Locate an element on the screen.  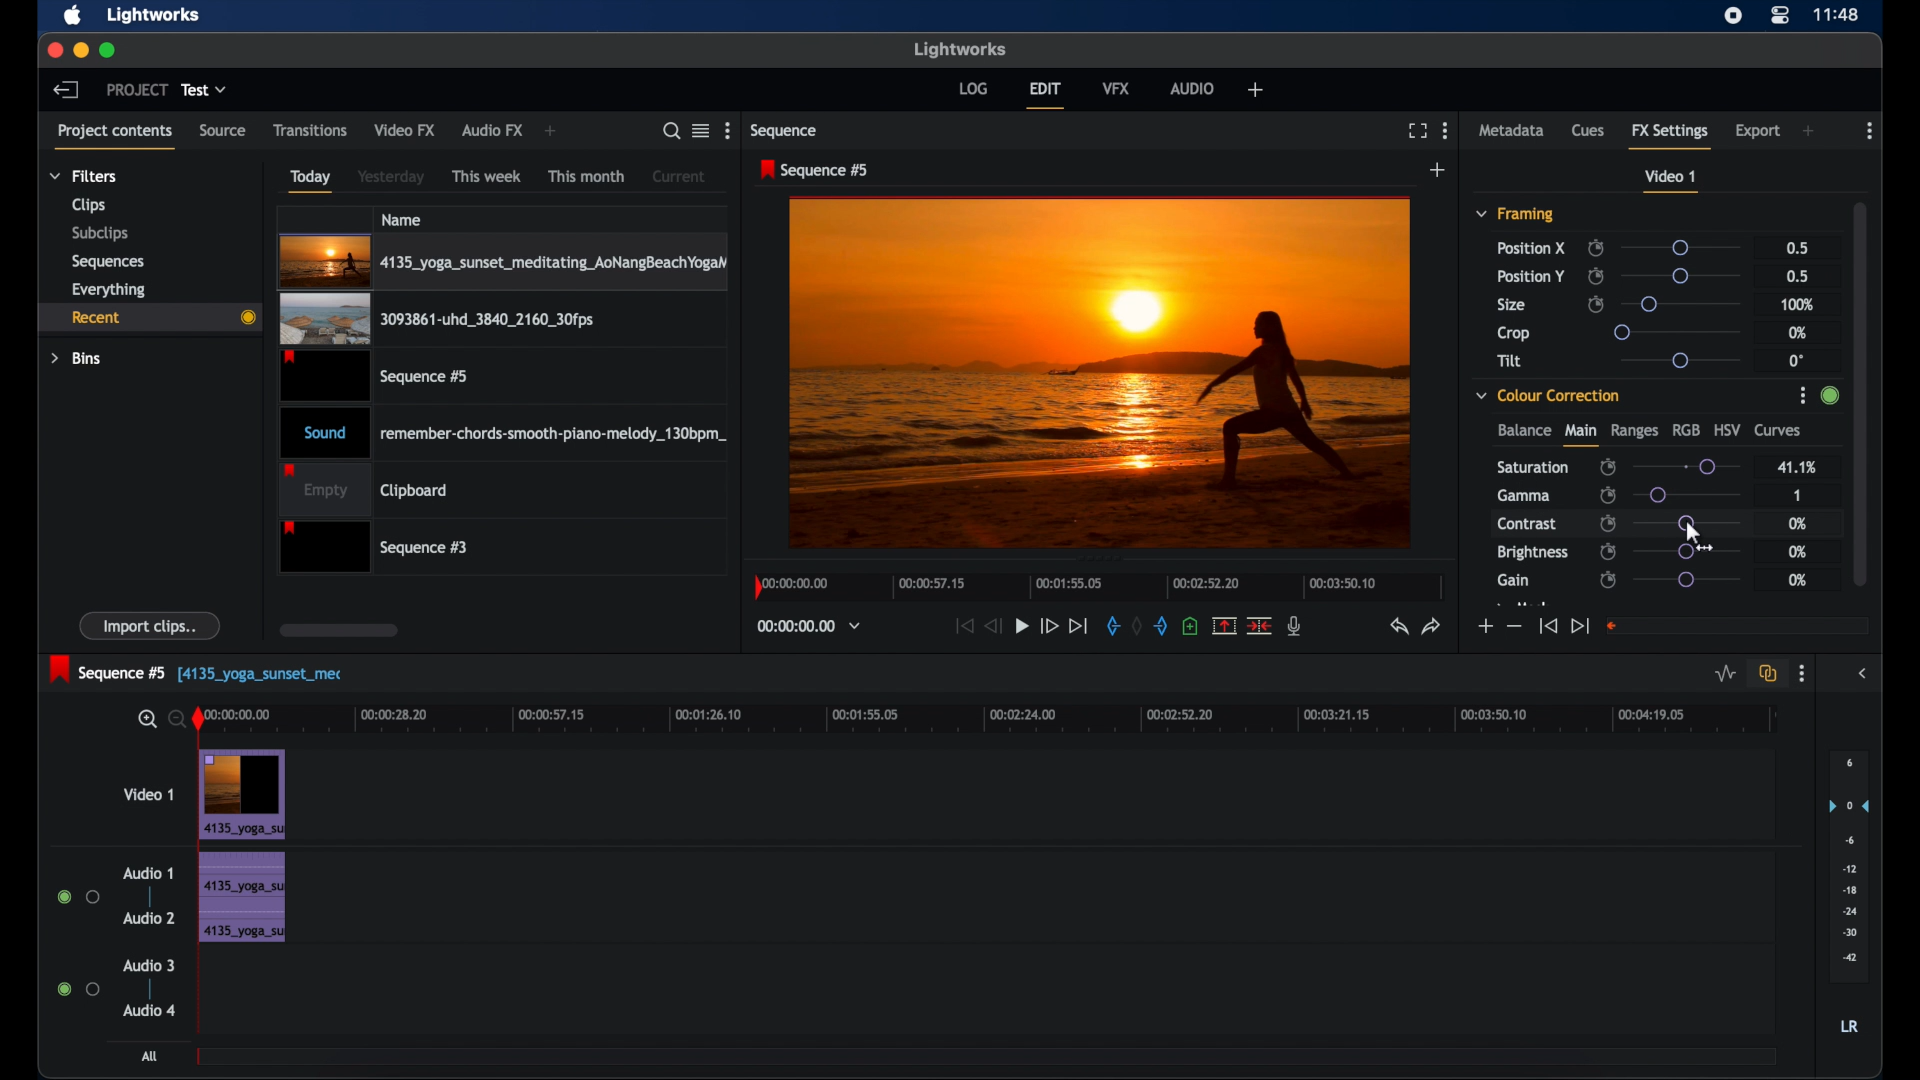
scroll box is located at coordinates (1861, 391).